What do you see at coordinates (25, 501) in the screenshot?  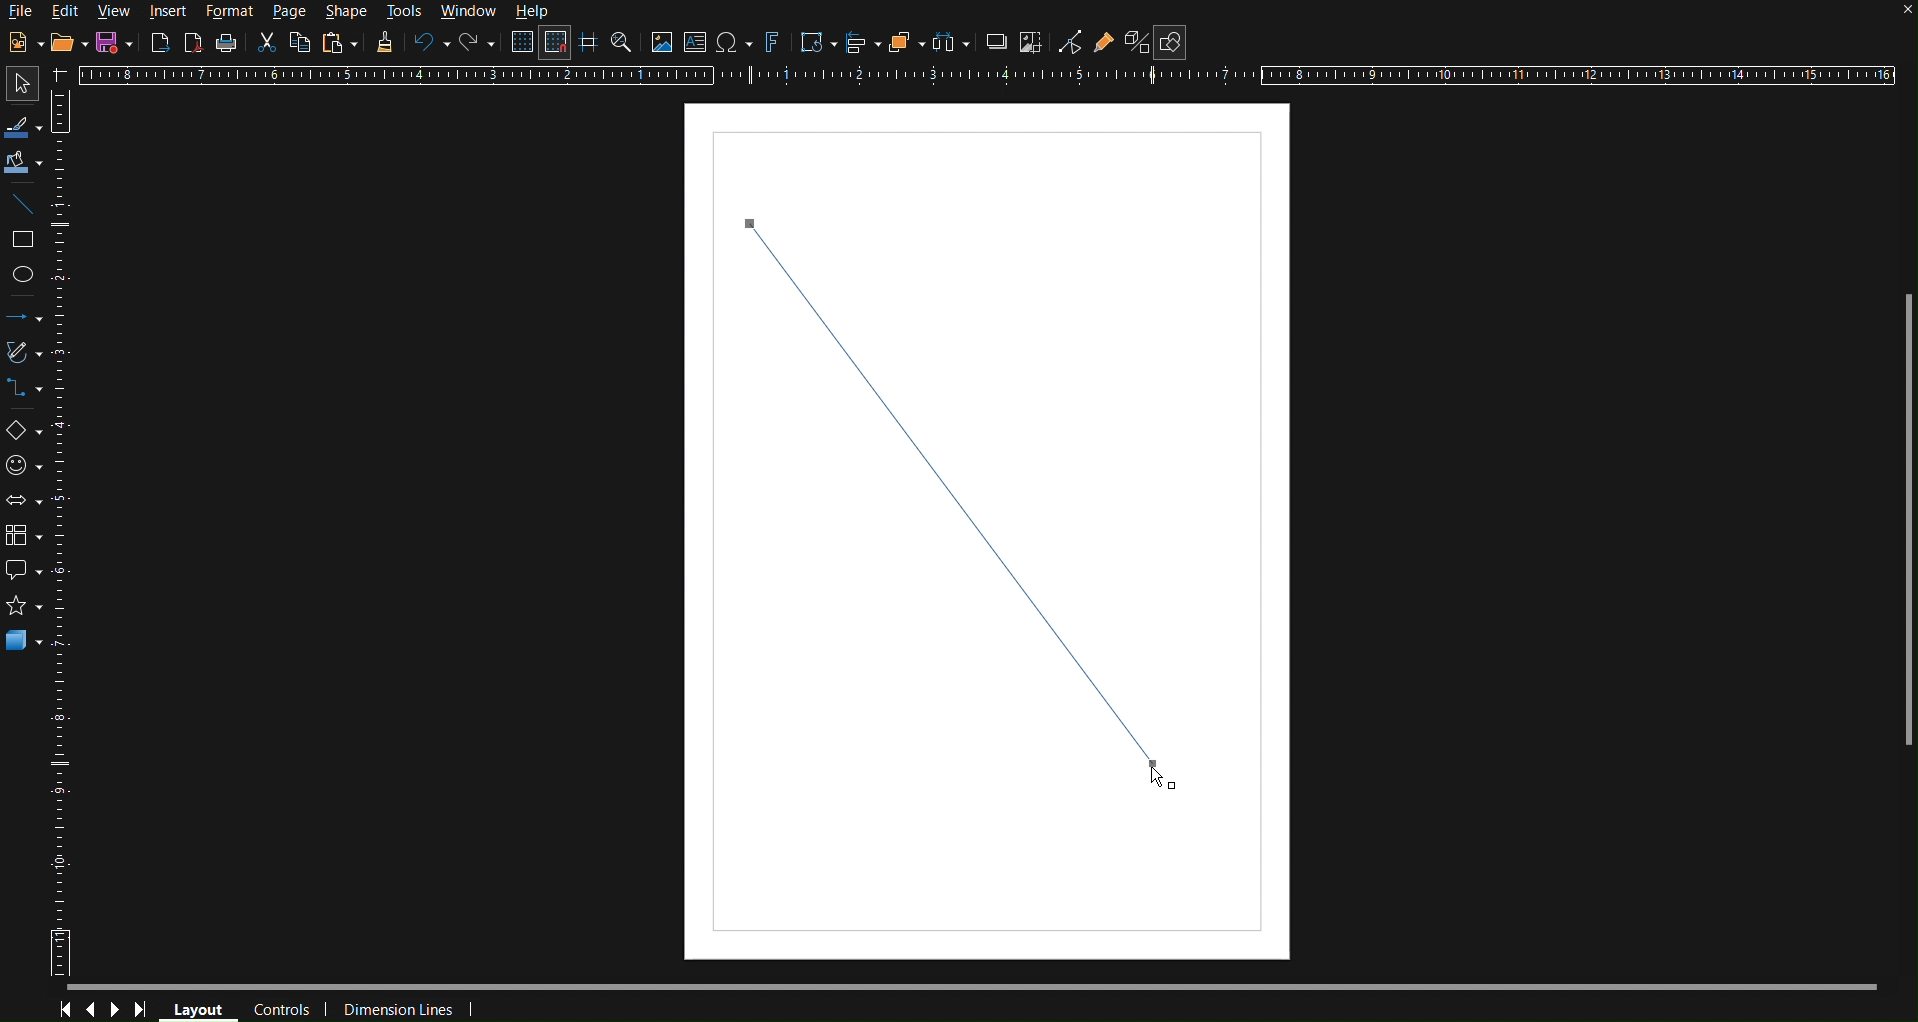 I see `Block Arrows` at bounding box center [25, 501].